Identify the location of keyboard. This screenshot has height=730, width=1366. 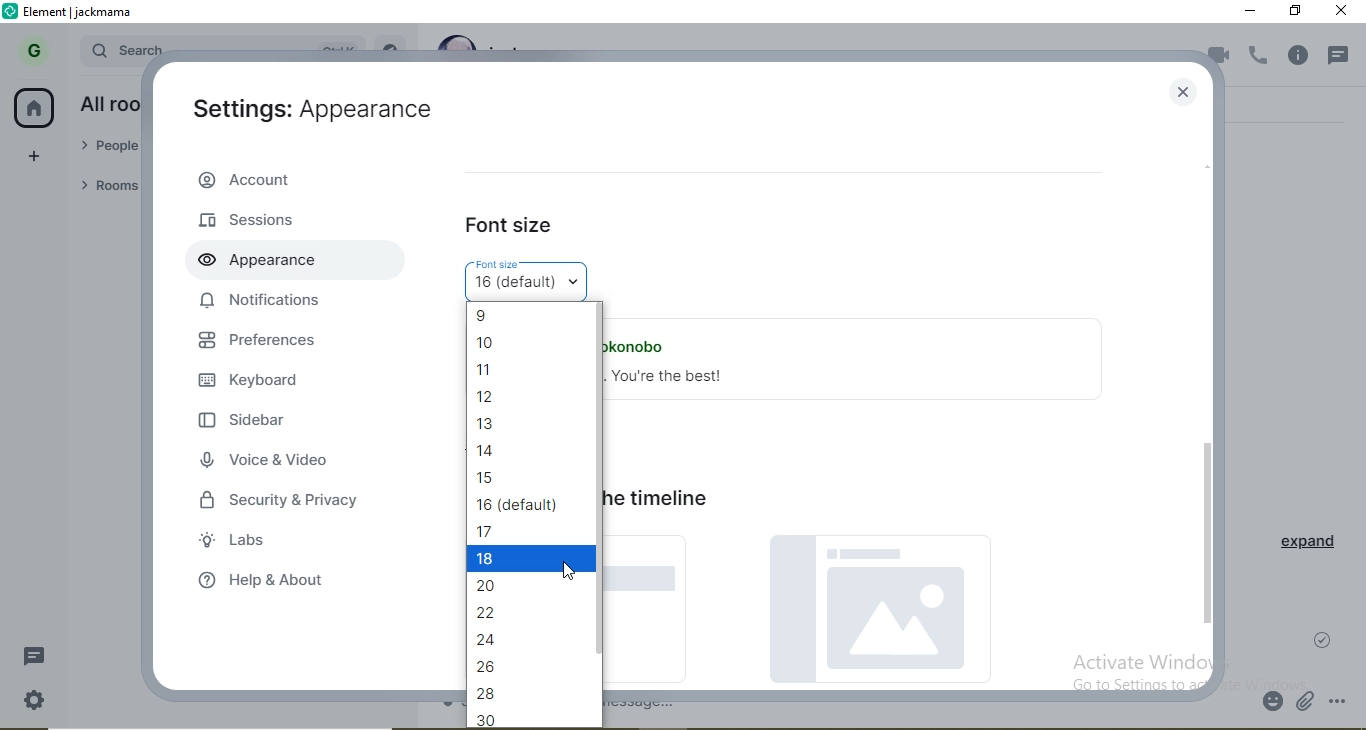
(257, 384).